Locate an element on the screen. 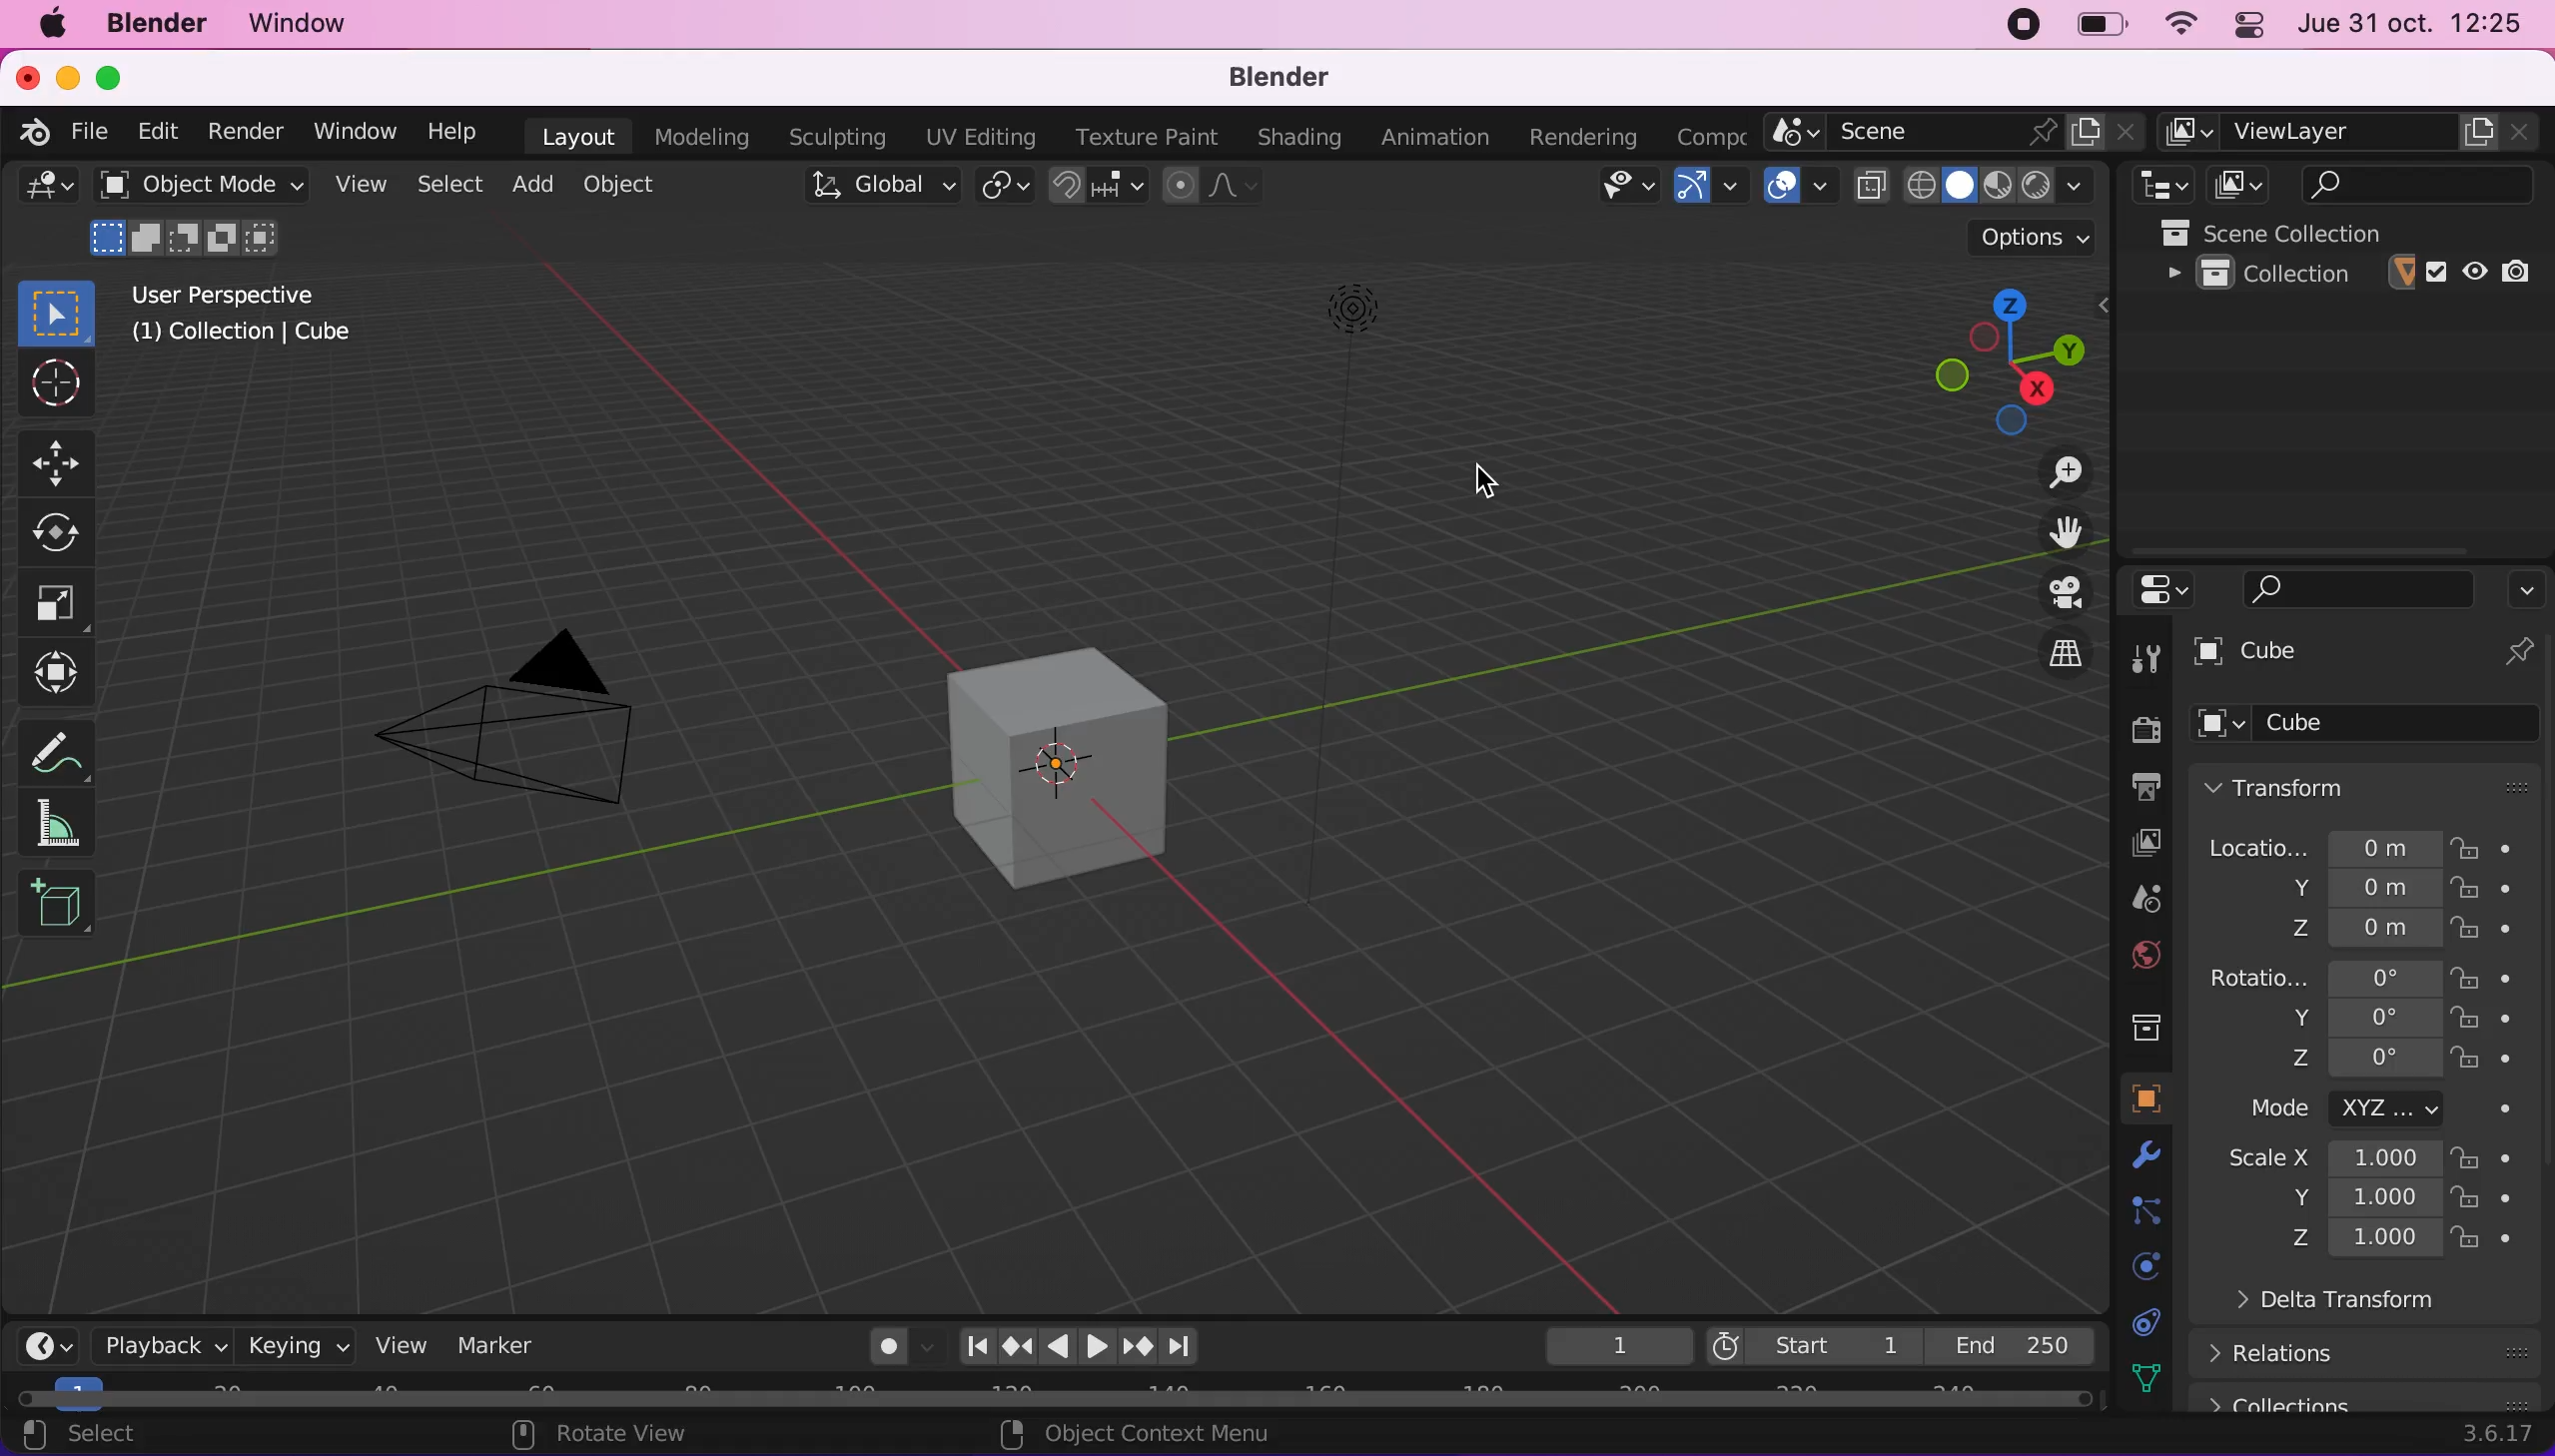 The width and height of the screenshot is (2555, 1456). maximize is located at coordinates (110, 79).